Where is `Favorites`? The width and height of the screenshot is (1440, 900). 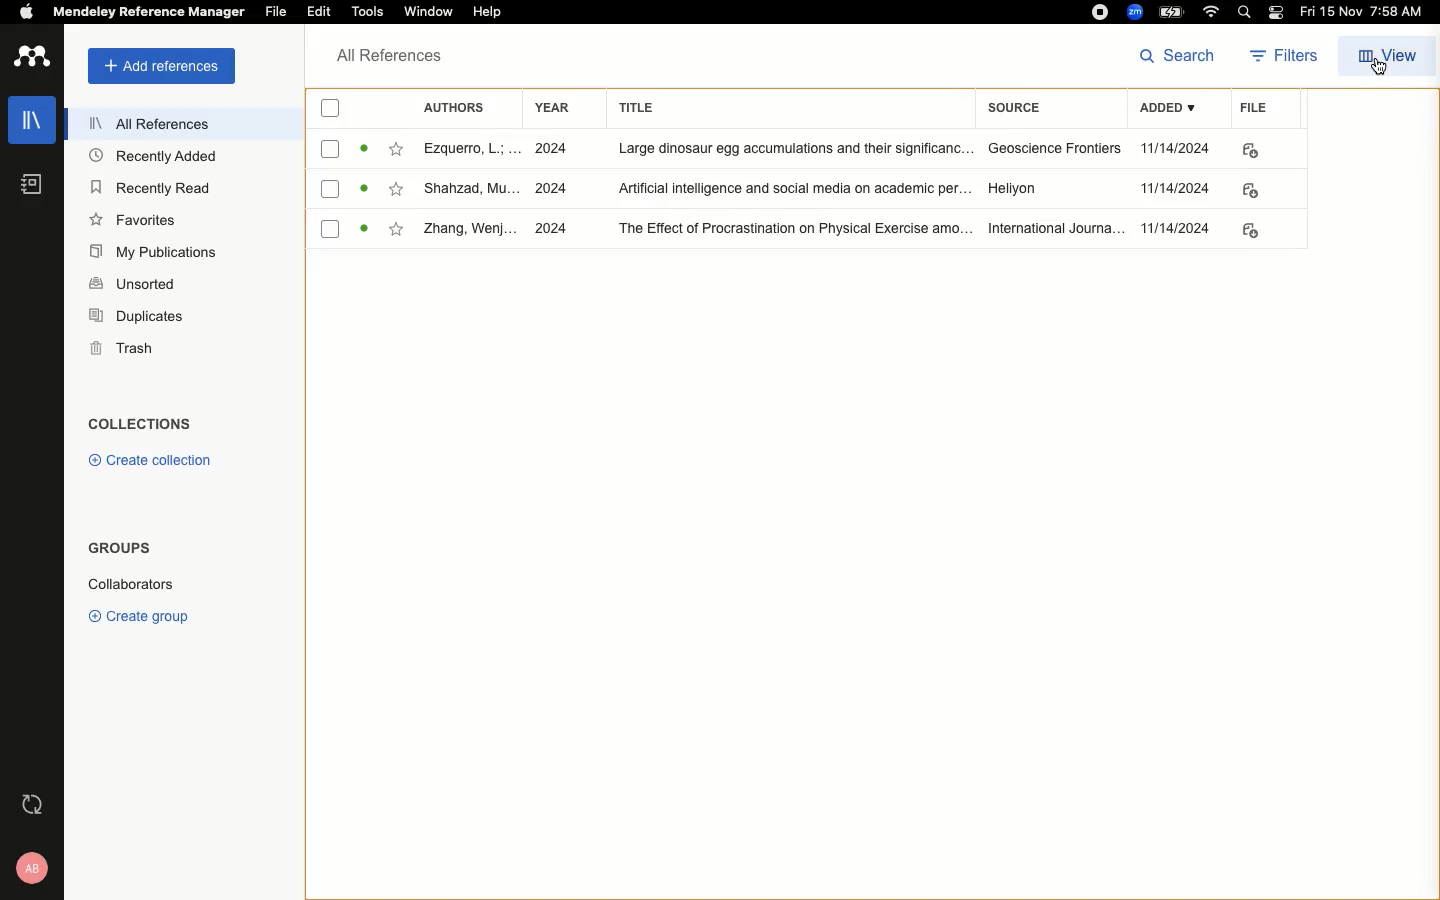 Favorites is located at coordinates (395, 149).